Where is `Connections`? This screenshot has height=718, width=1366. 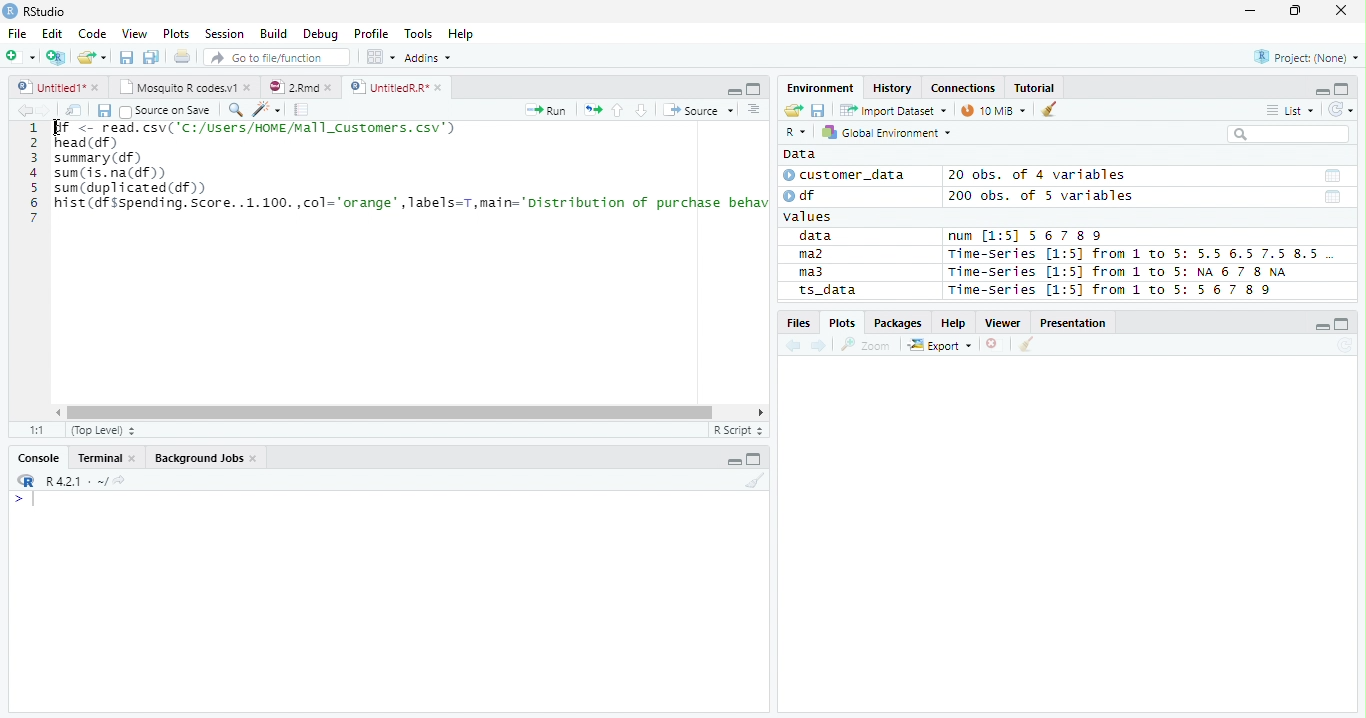 Connections is located at coordinates (963, 88).